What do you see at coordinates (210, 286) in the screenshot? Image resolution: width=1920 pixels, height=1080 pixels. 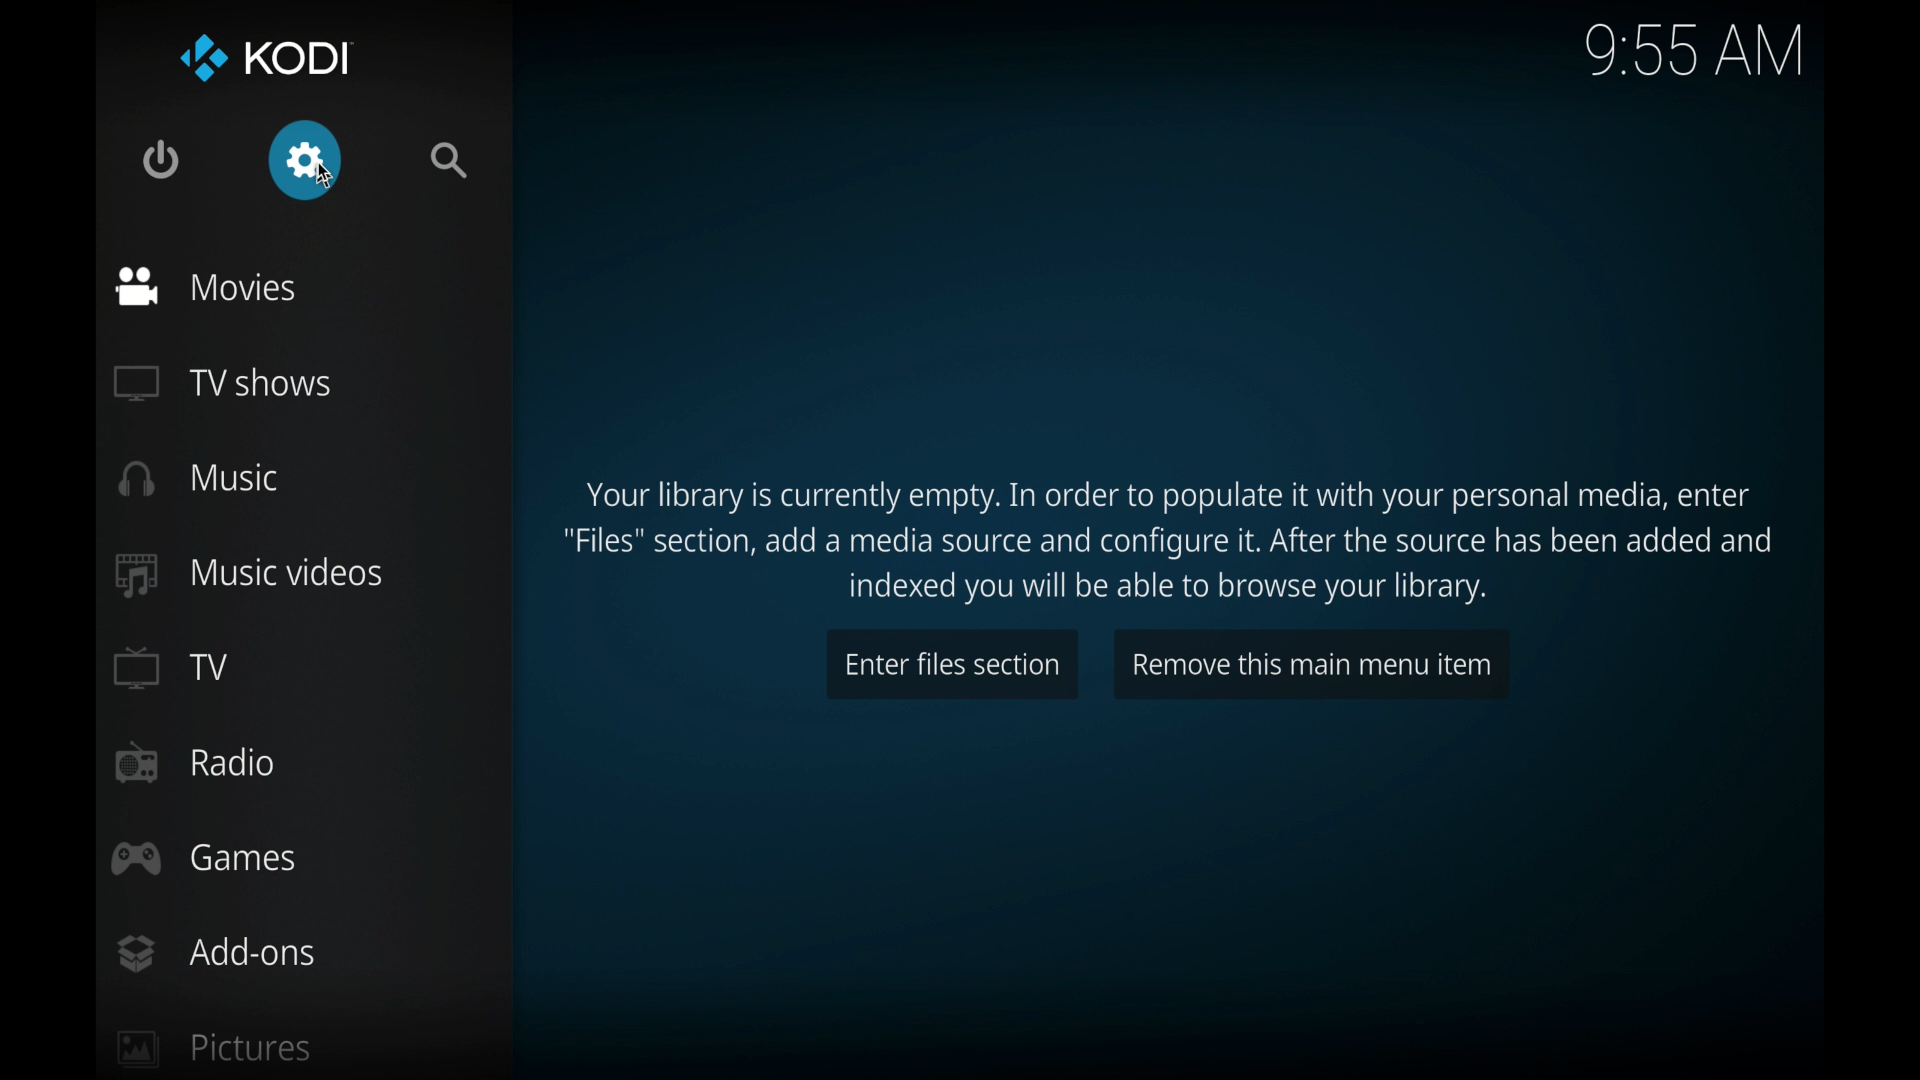 I see `movies` at bounding box center [210, 286].